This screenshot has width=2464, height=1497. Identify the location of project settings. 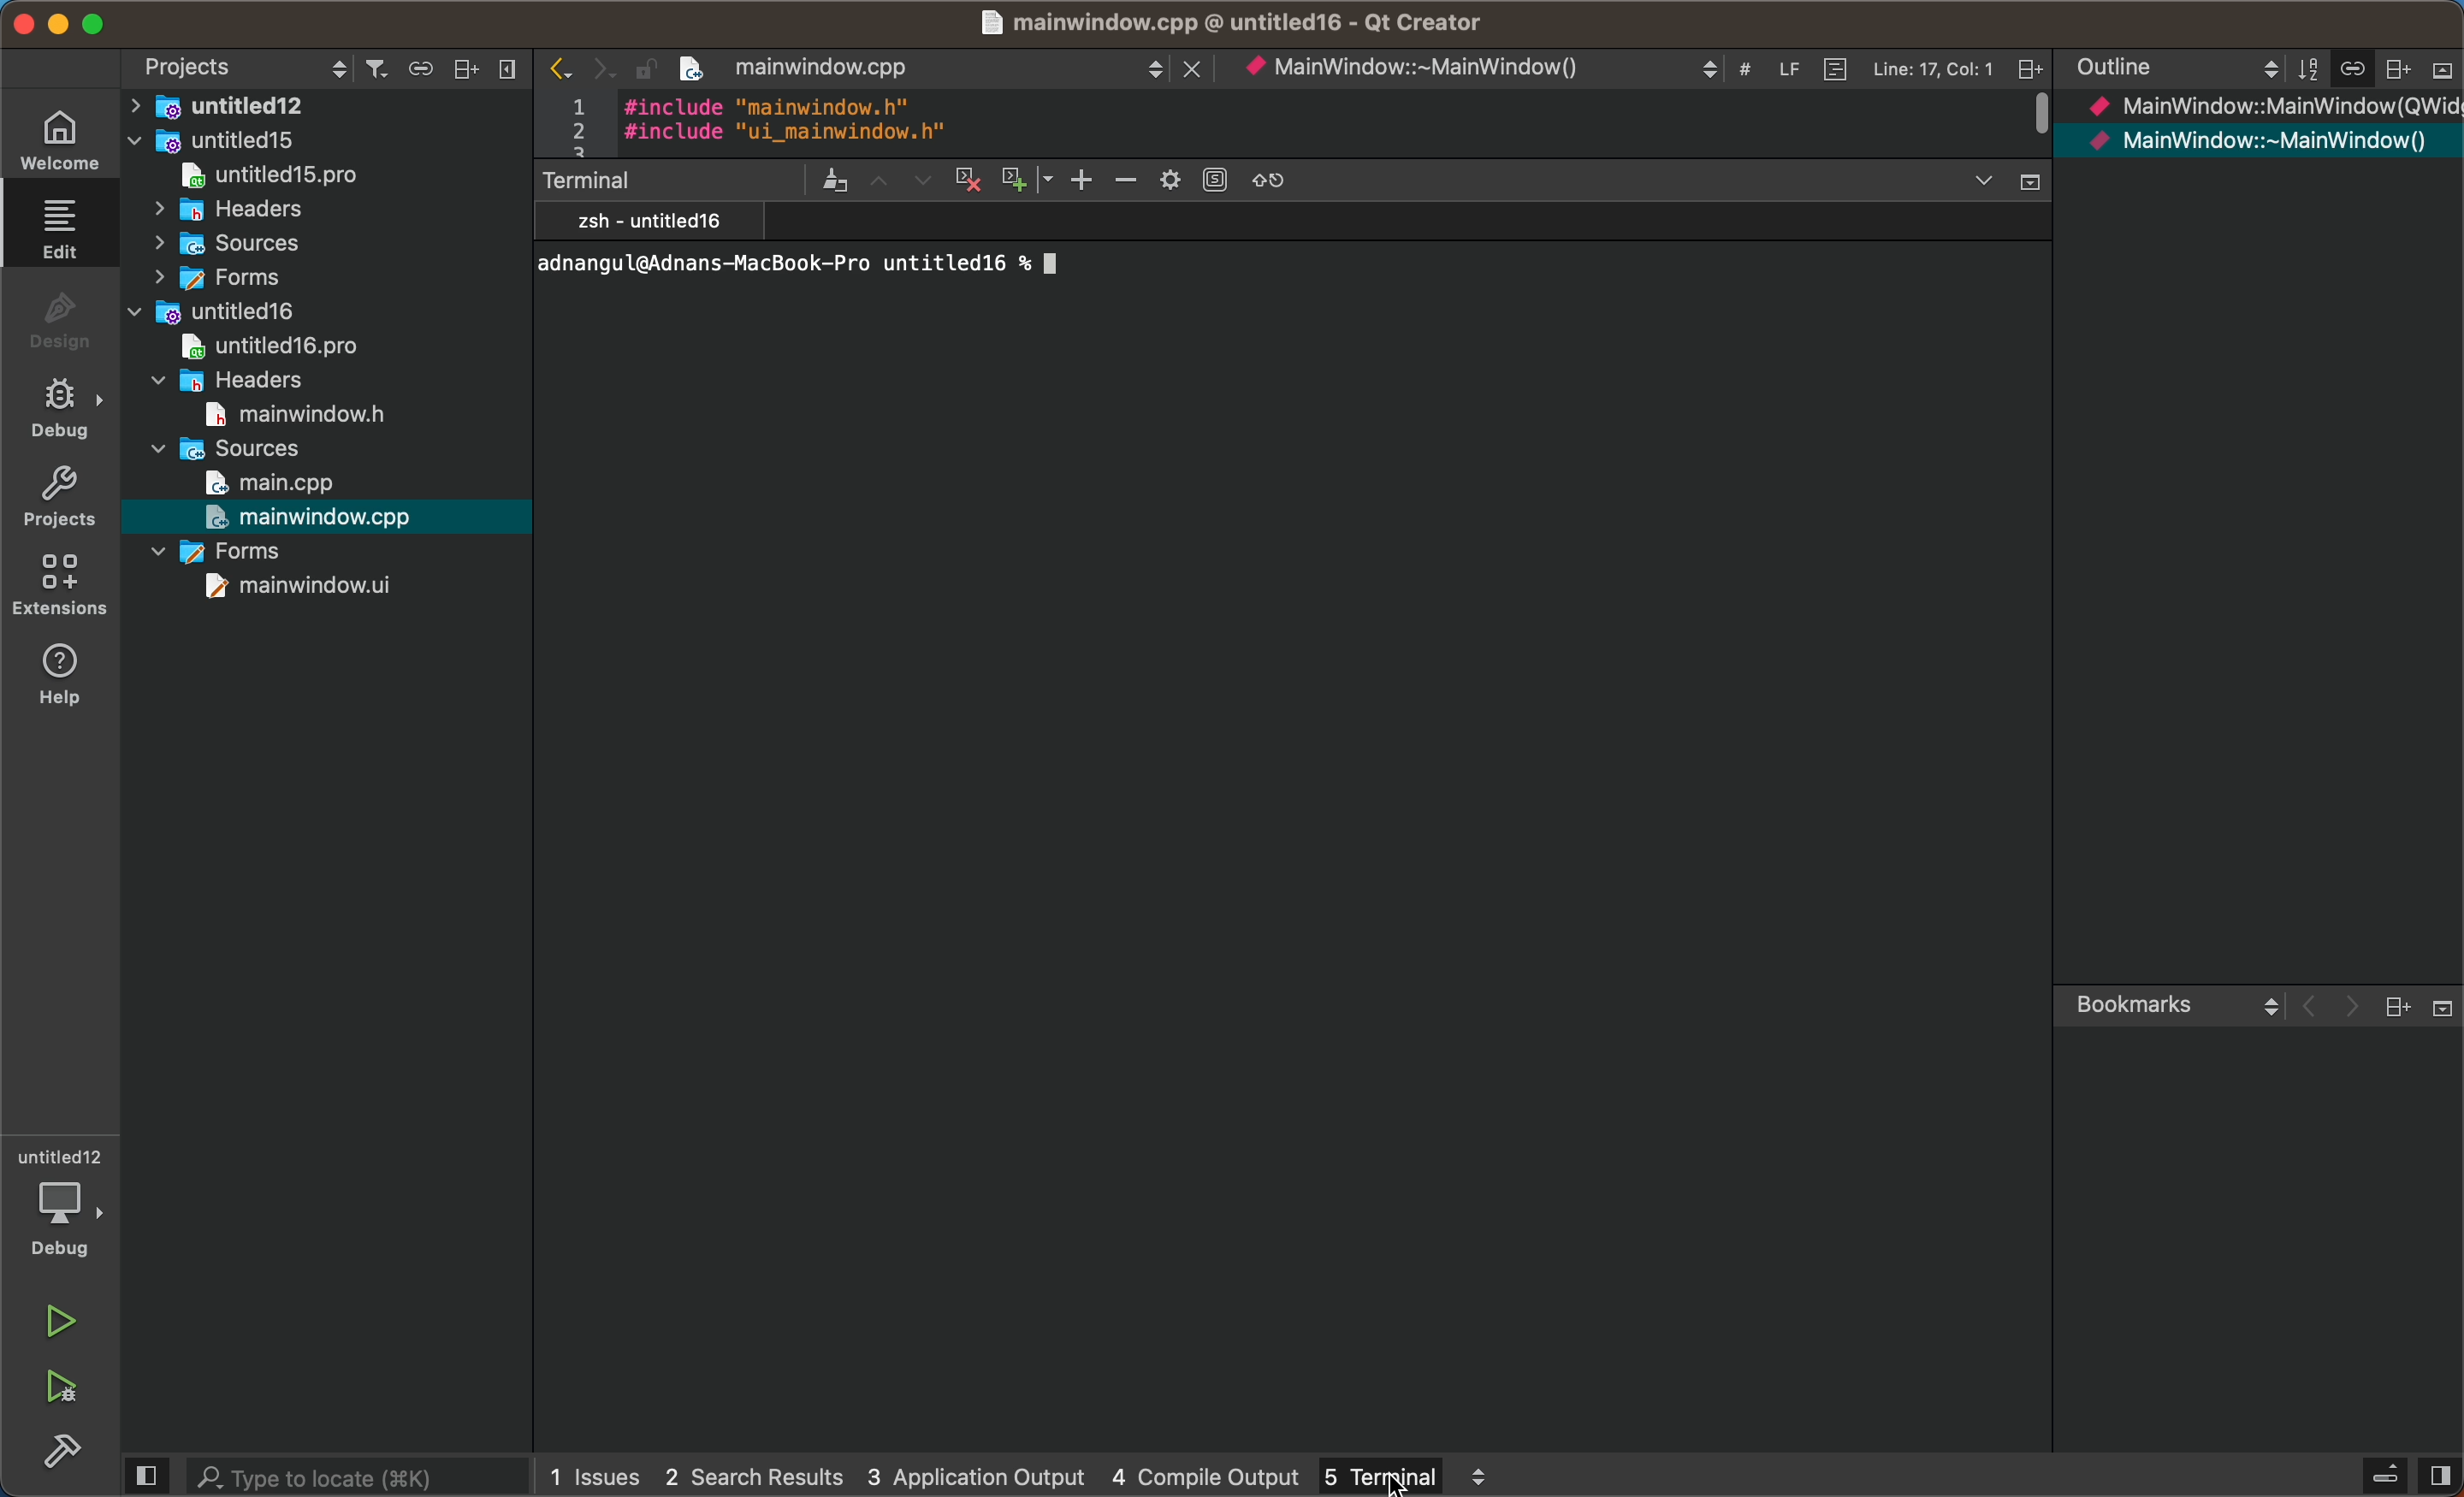
(238, 65).